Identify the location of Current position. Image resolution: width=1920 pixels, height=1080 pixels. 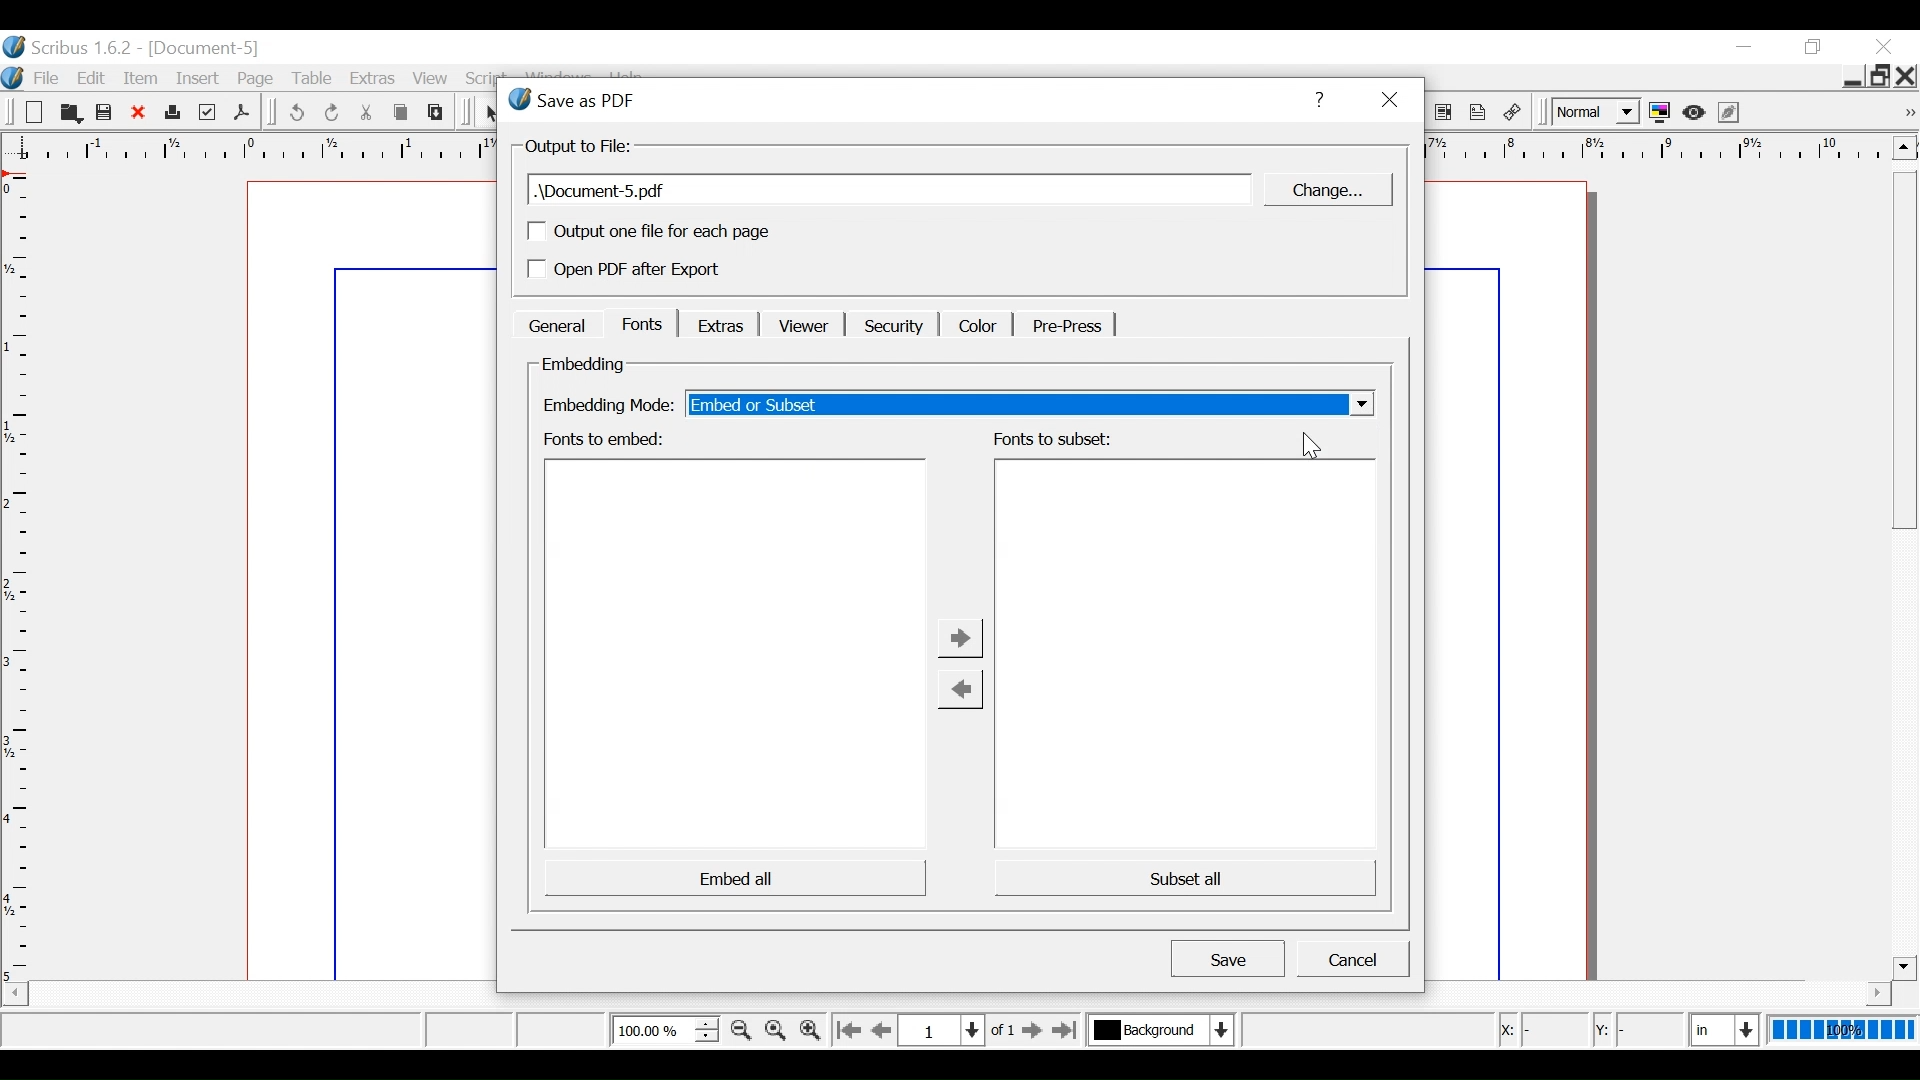
(962, 1029).